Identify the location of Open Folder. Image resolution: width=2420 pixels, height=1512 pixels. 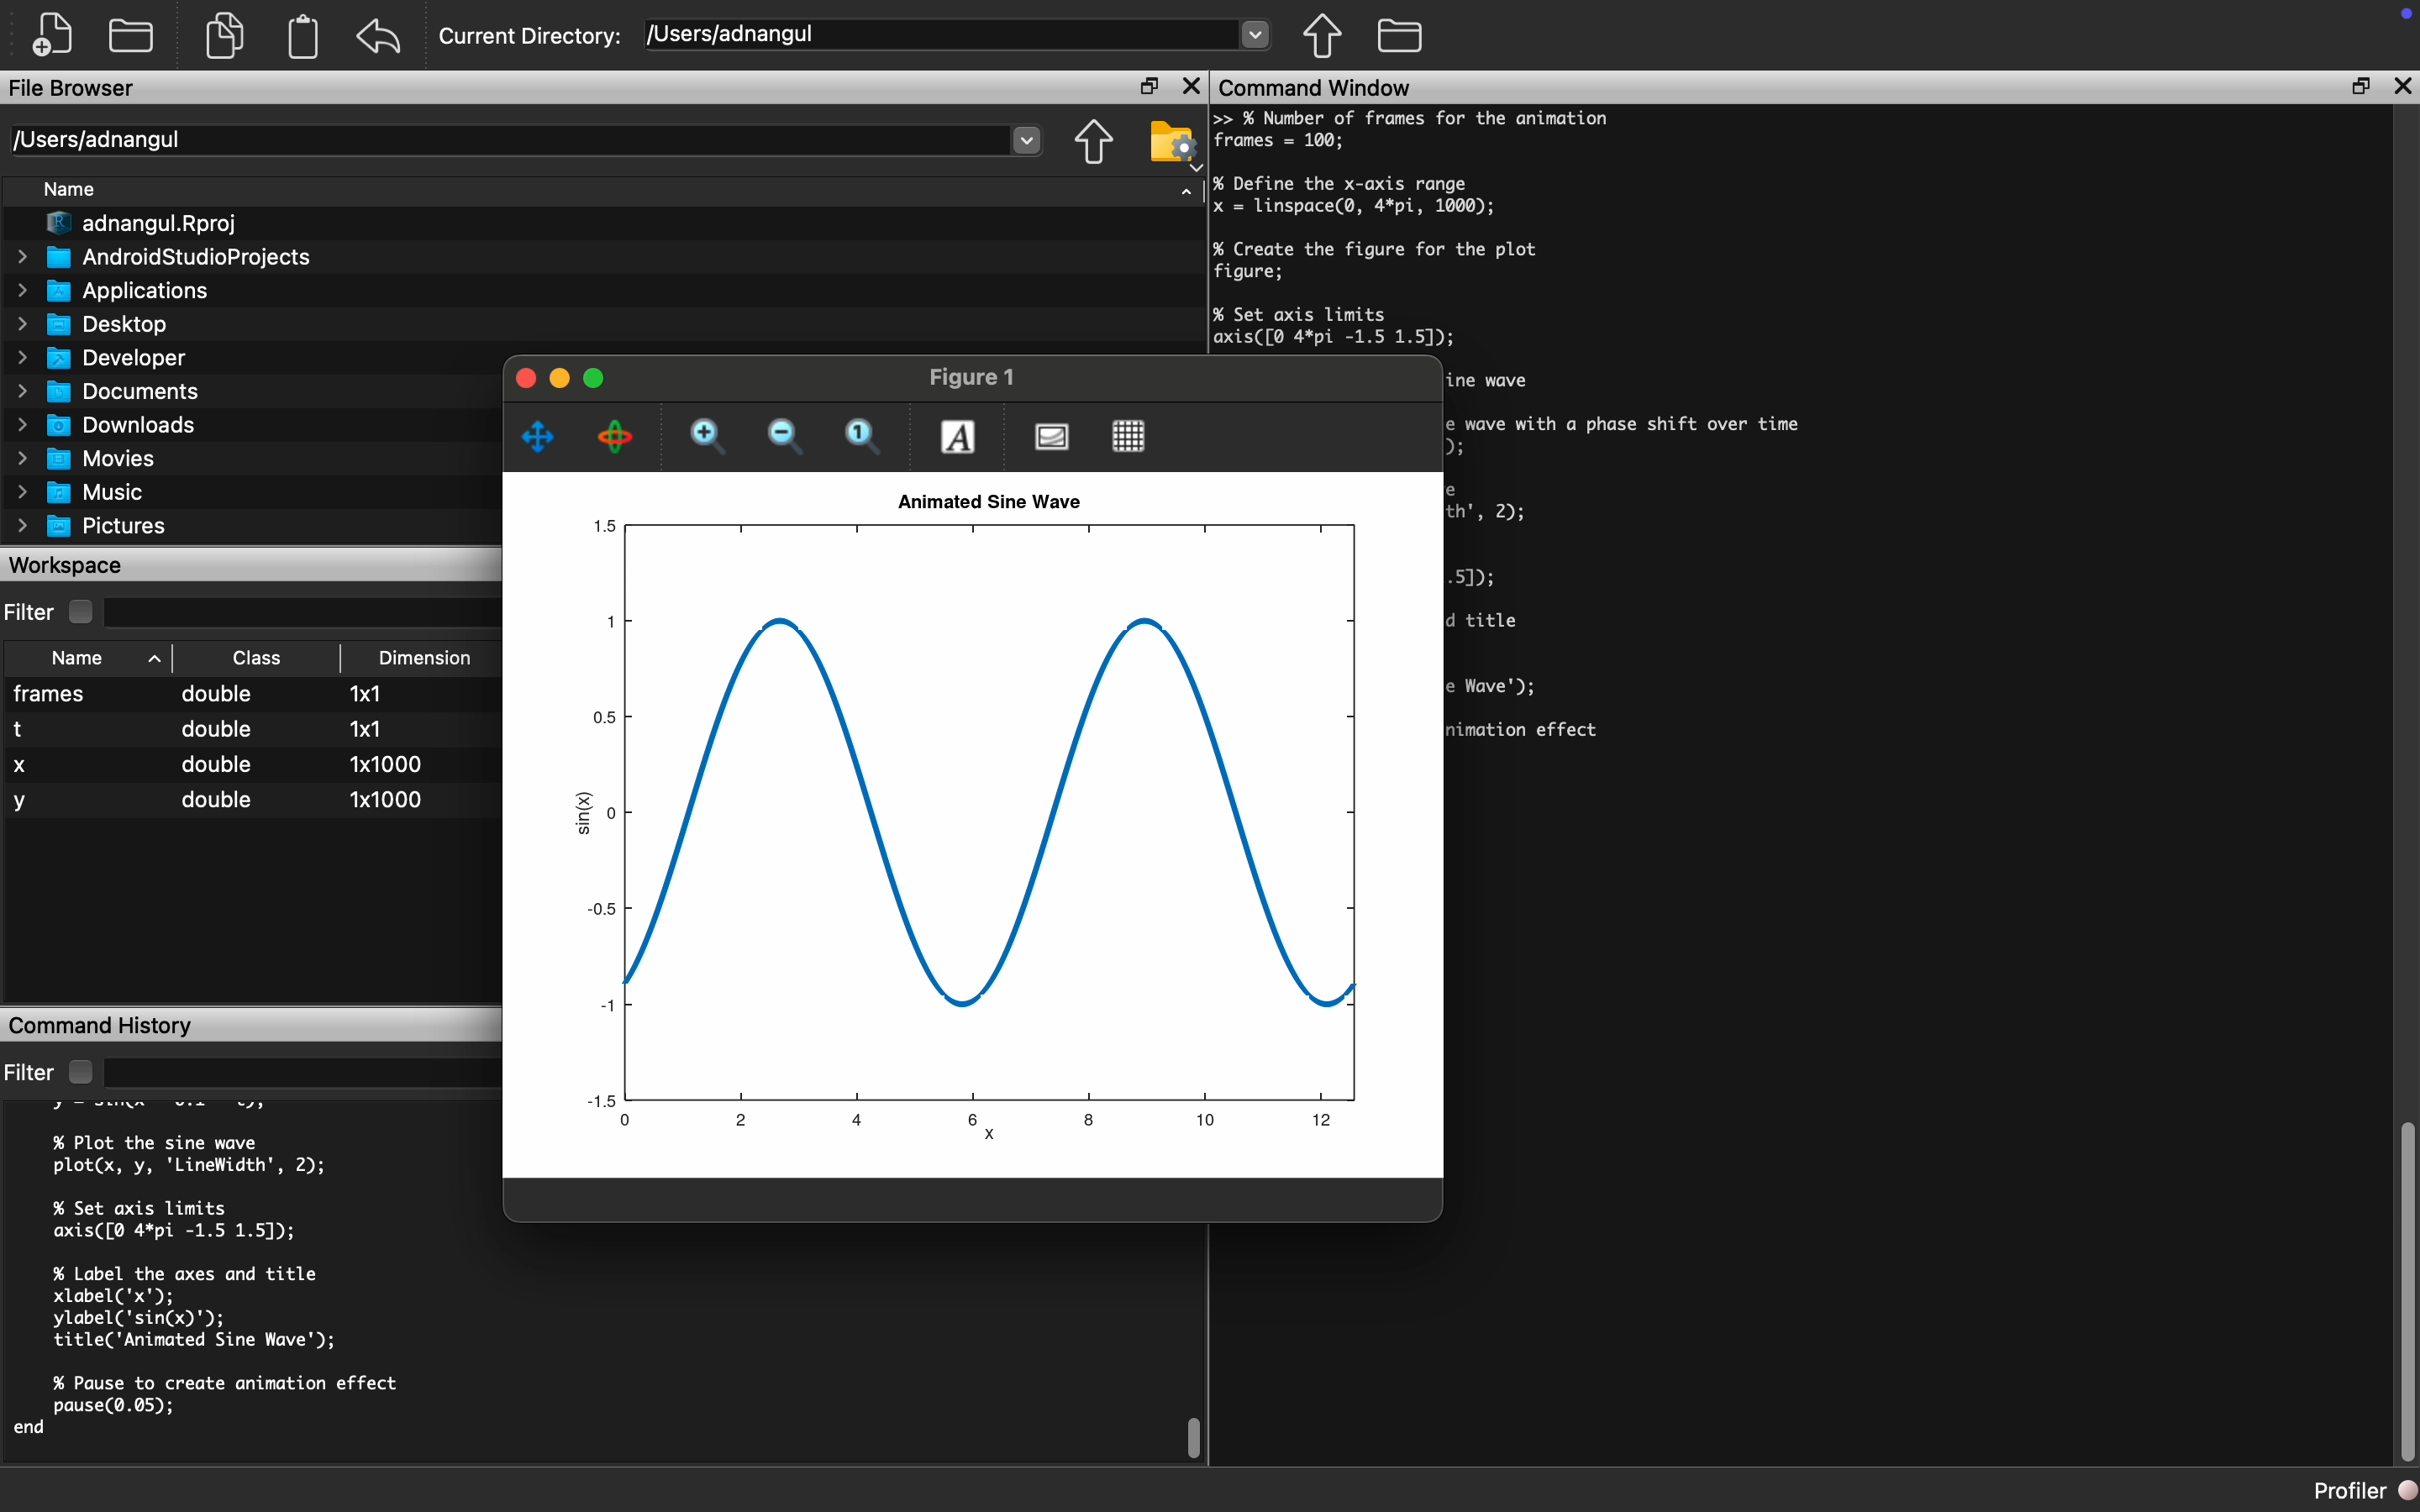
(131, 37).